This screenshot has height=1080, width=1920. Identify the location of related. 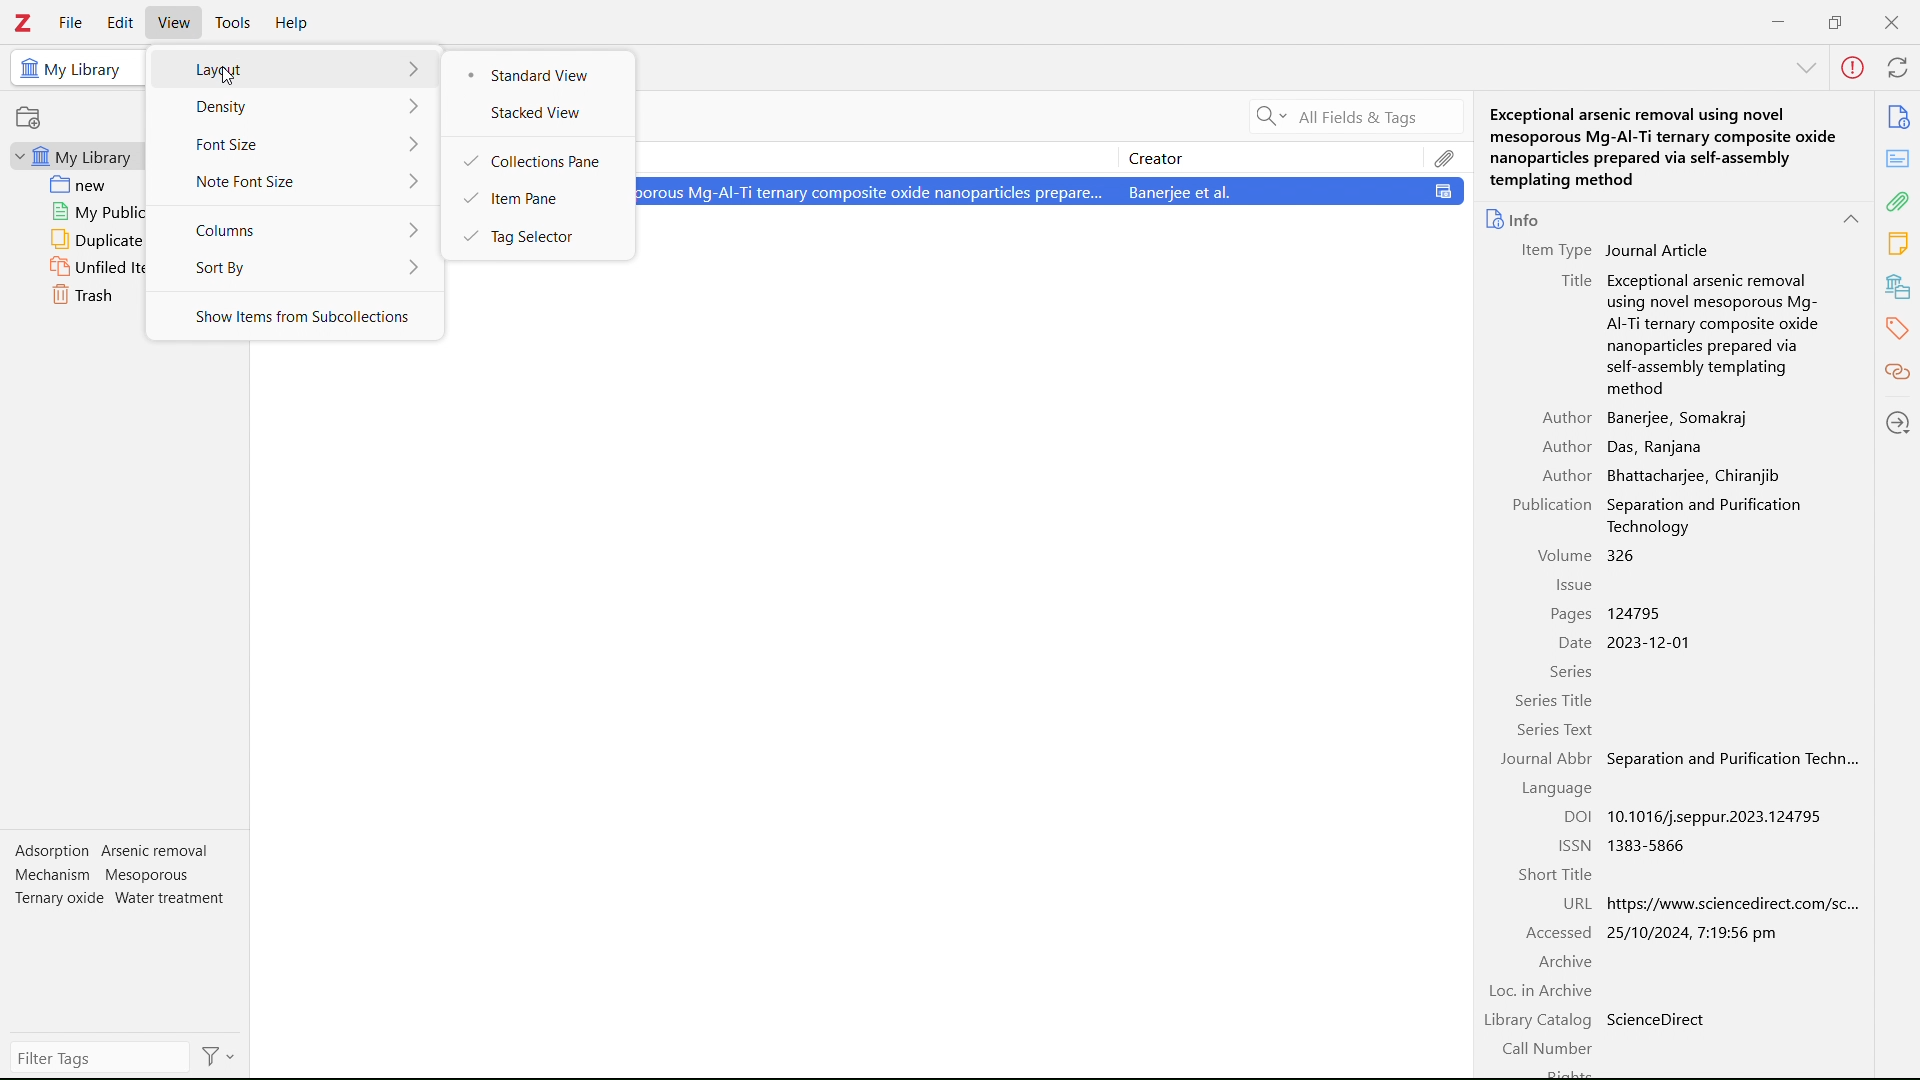
(1898, 371).